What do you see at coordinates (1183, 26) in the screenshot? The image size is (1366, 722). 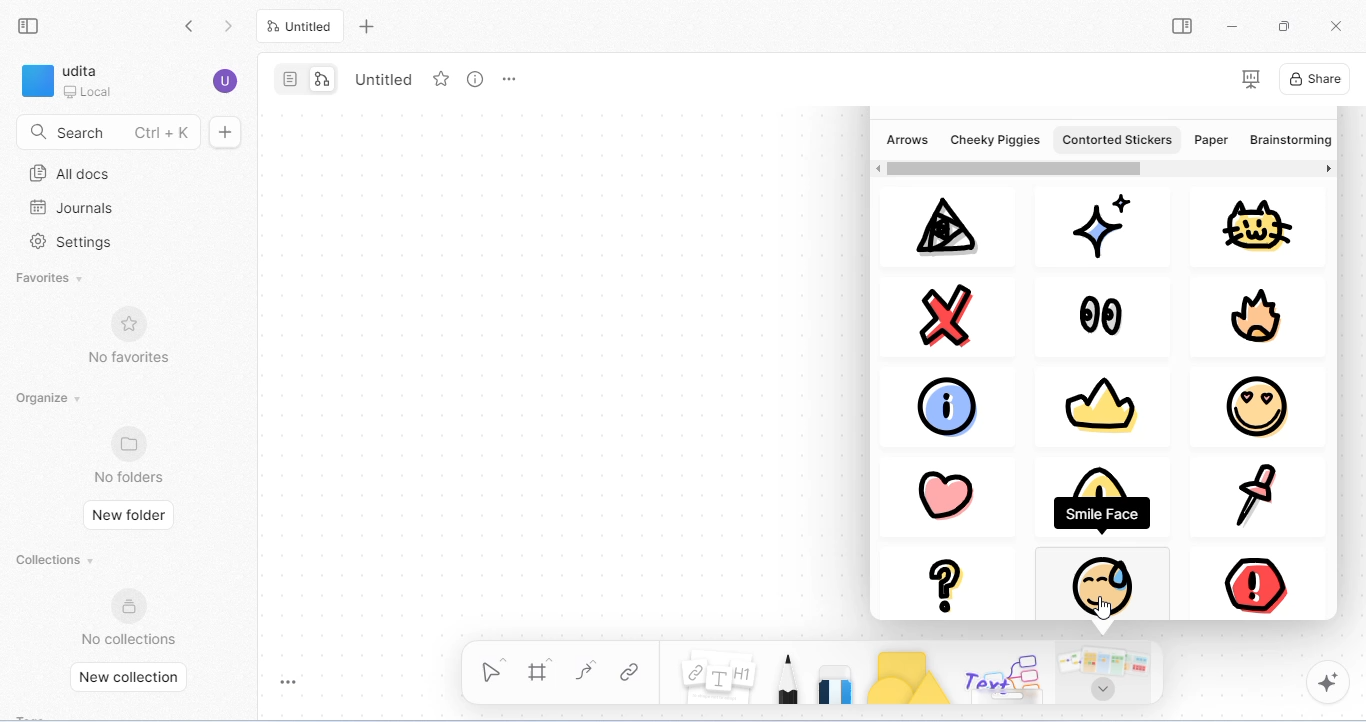 I see `open side bar` at bounding box center [1183, 26].